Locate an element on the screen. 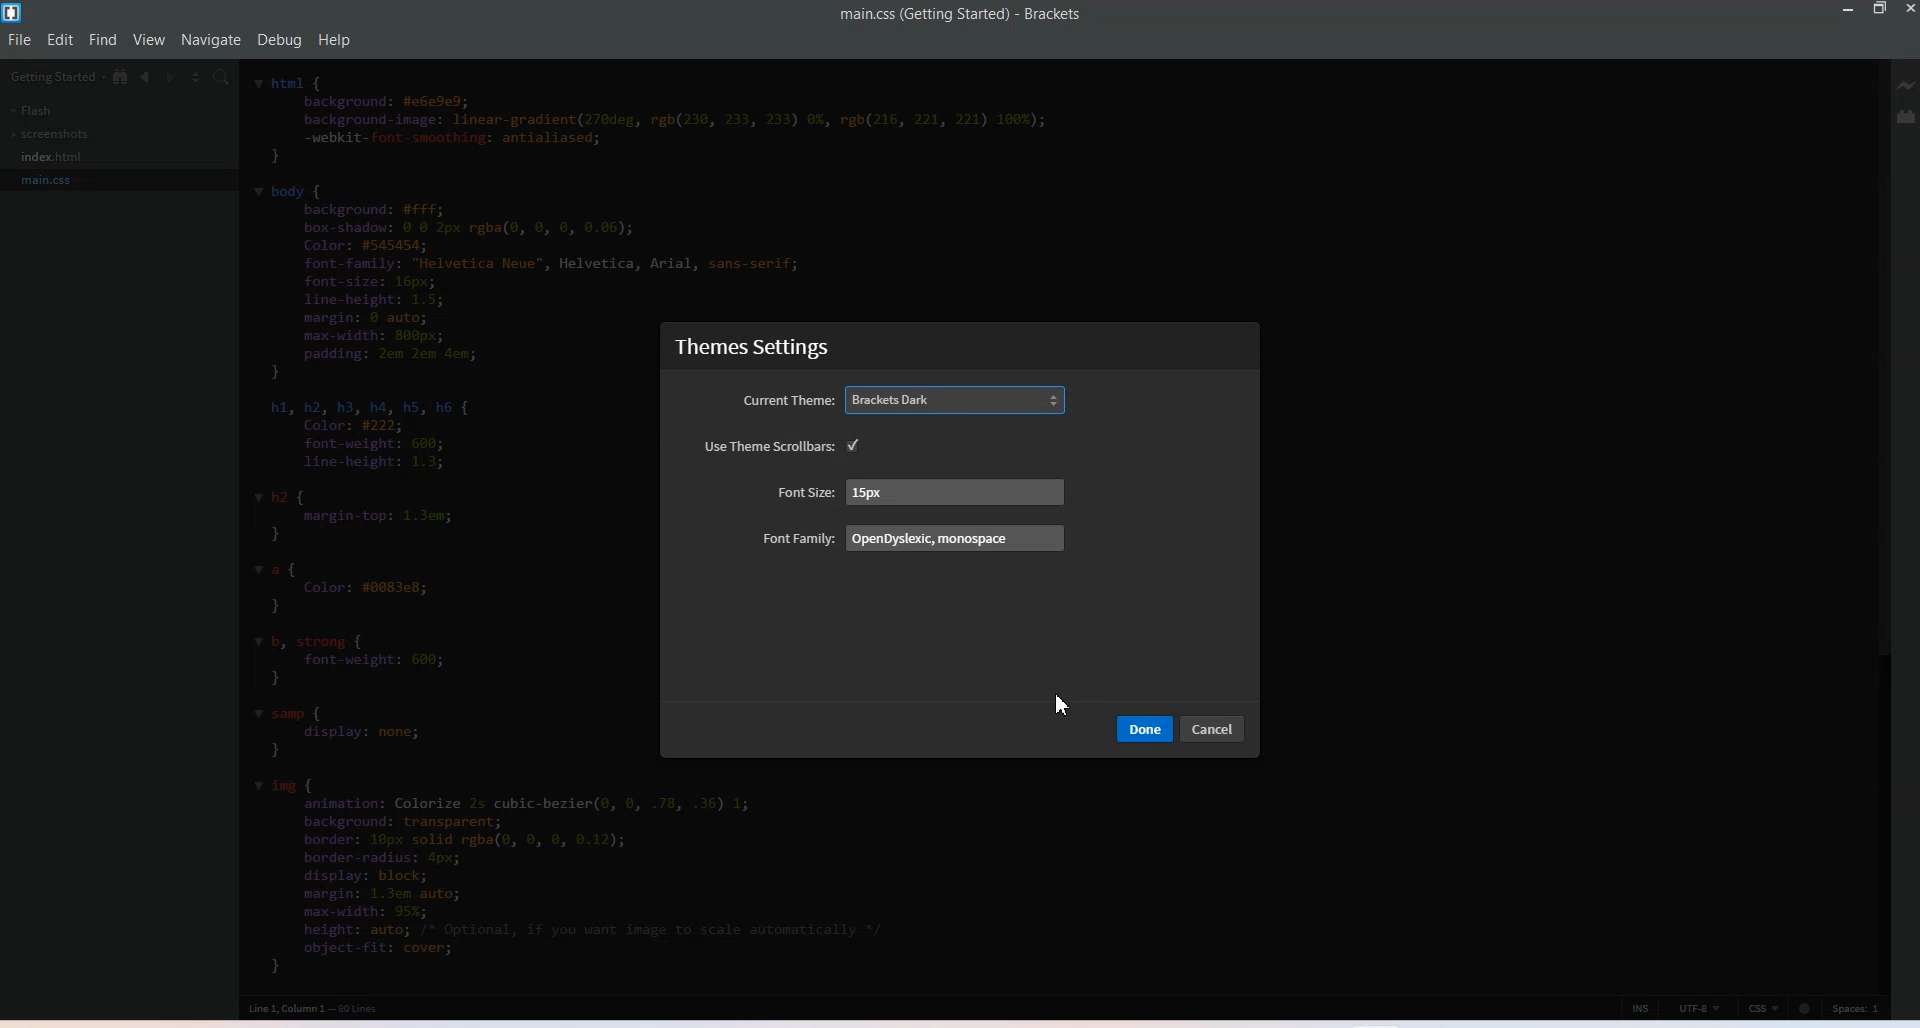  Cursor is located at coordinates (1064, 704).